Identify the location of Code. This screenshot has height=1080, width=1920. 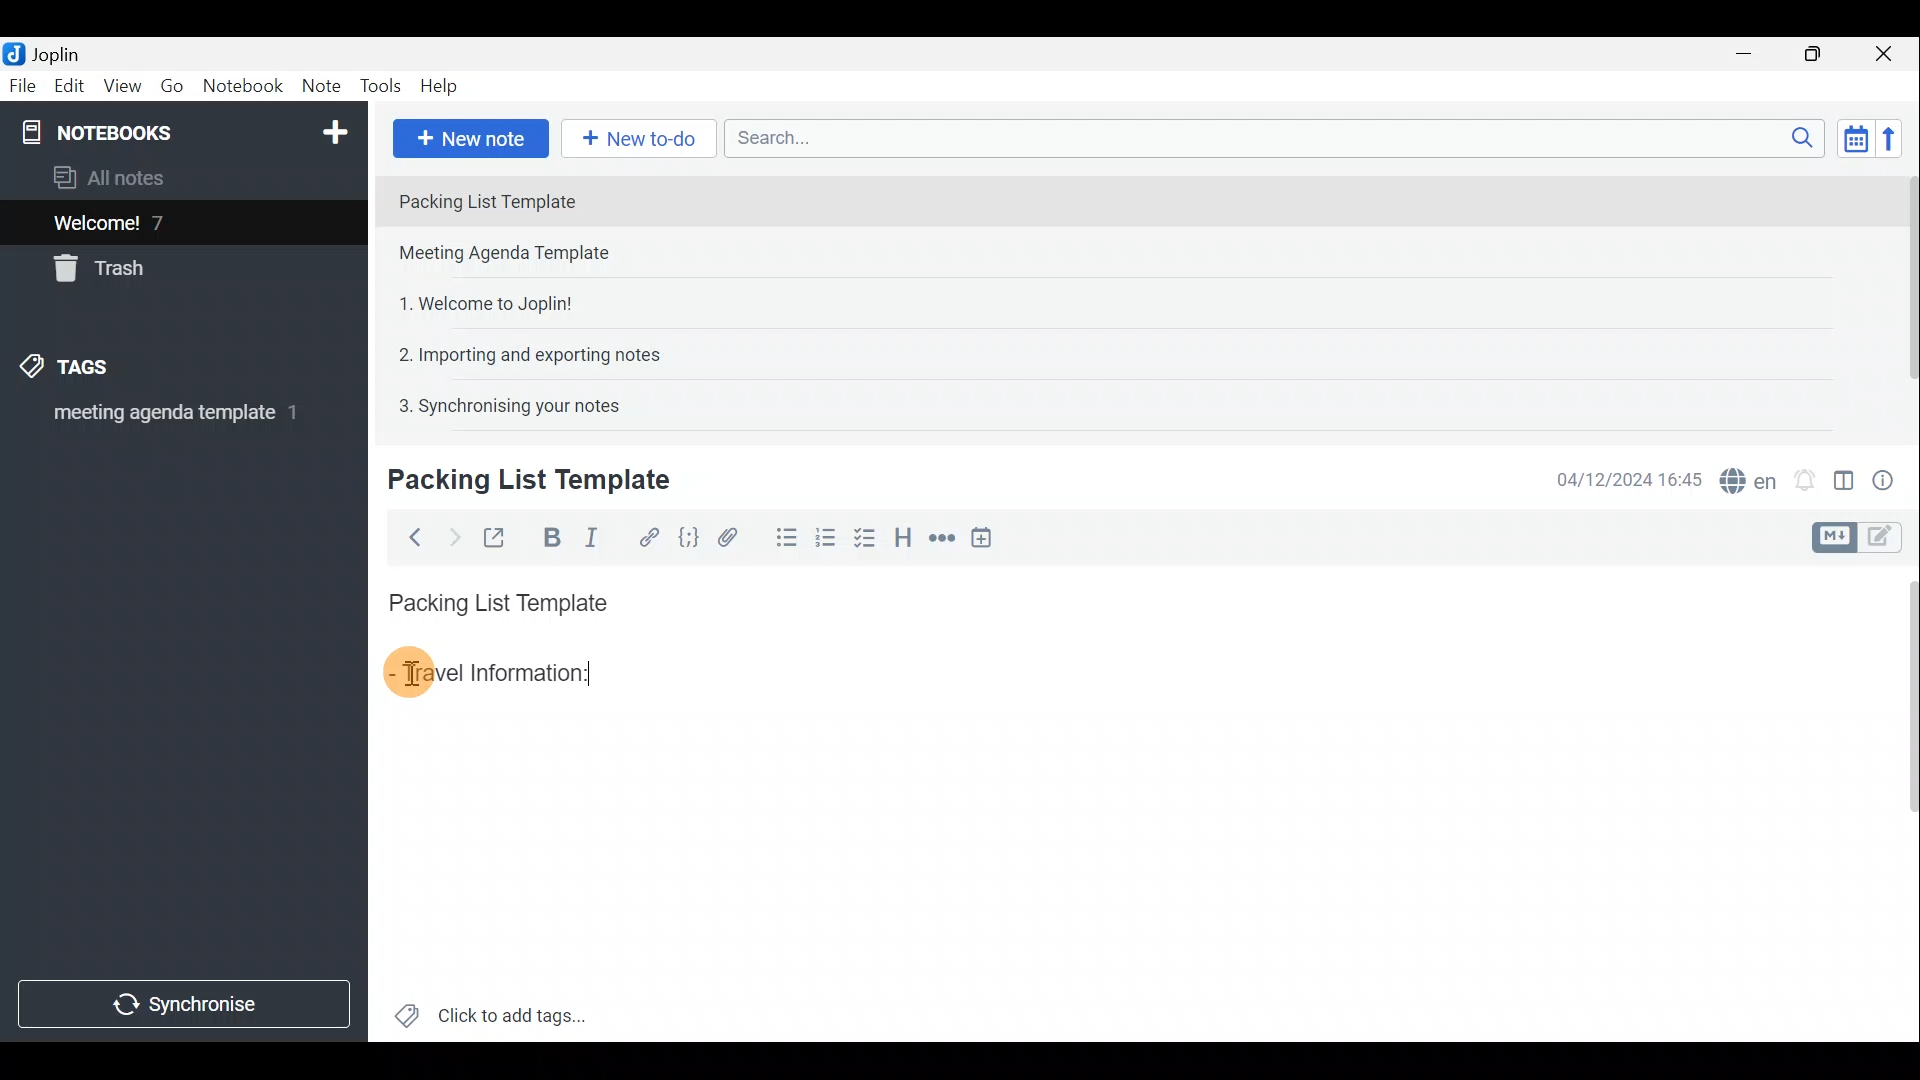
(688, 536).